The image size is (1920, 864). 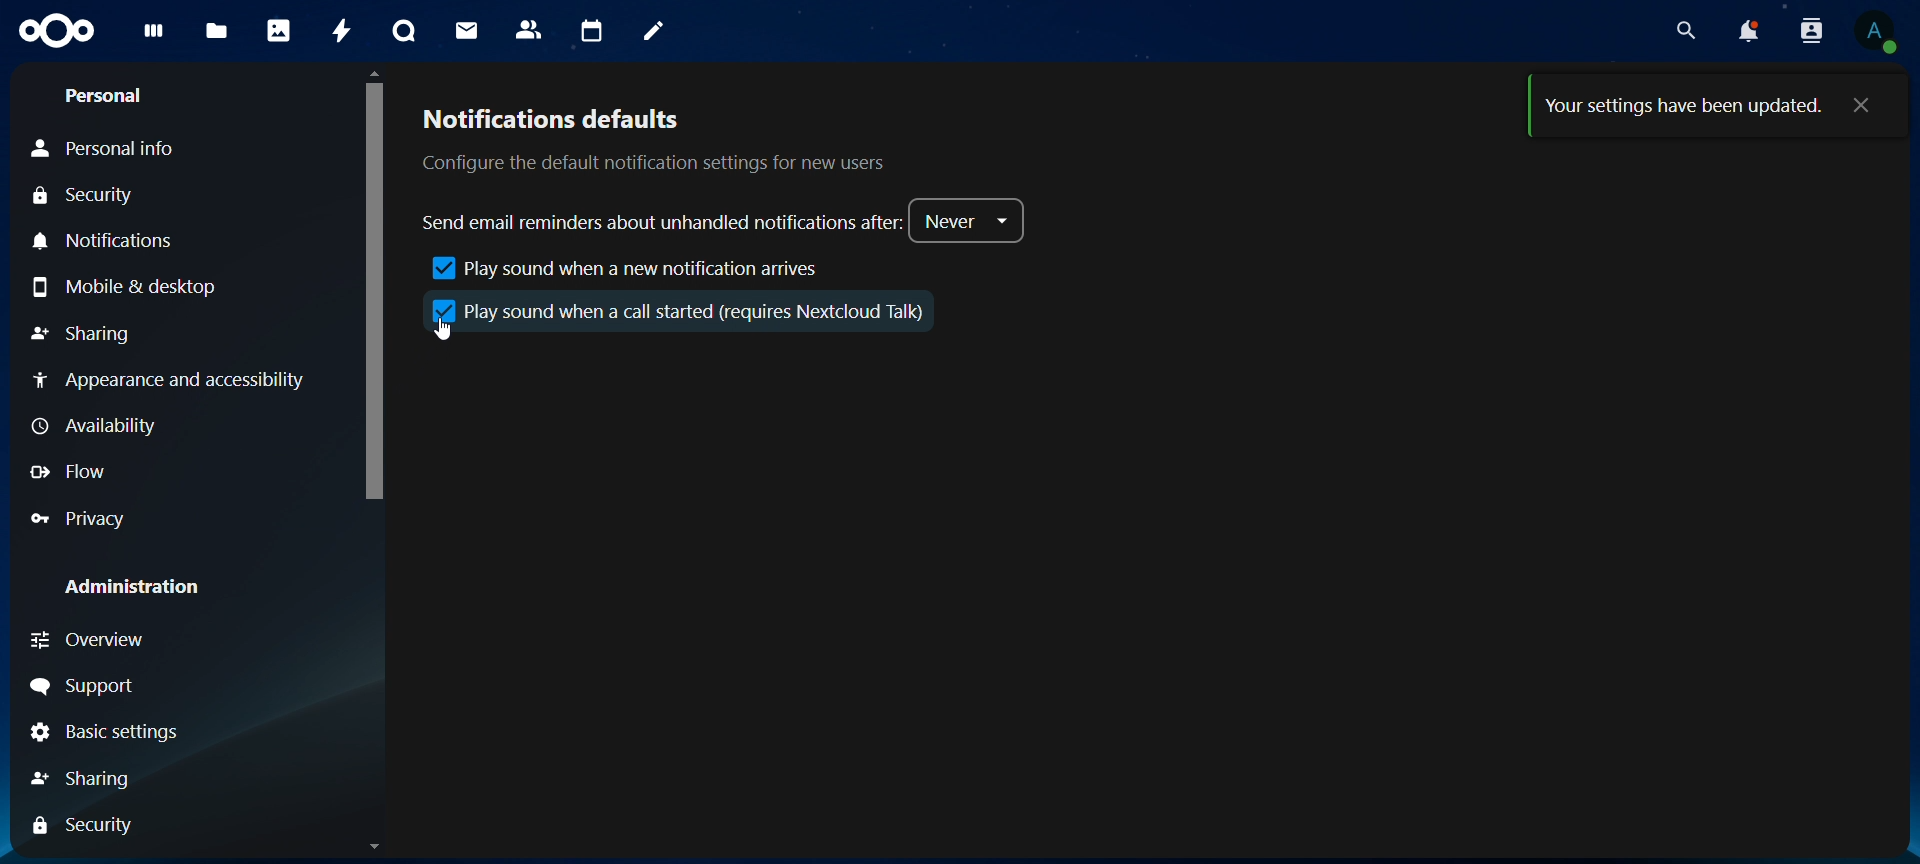 I want to click on never, so click(x=970, y=223).